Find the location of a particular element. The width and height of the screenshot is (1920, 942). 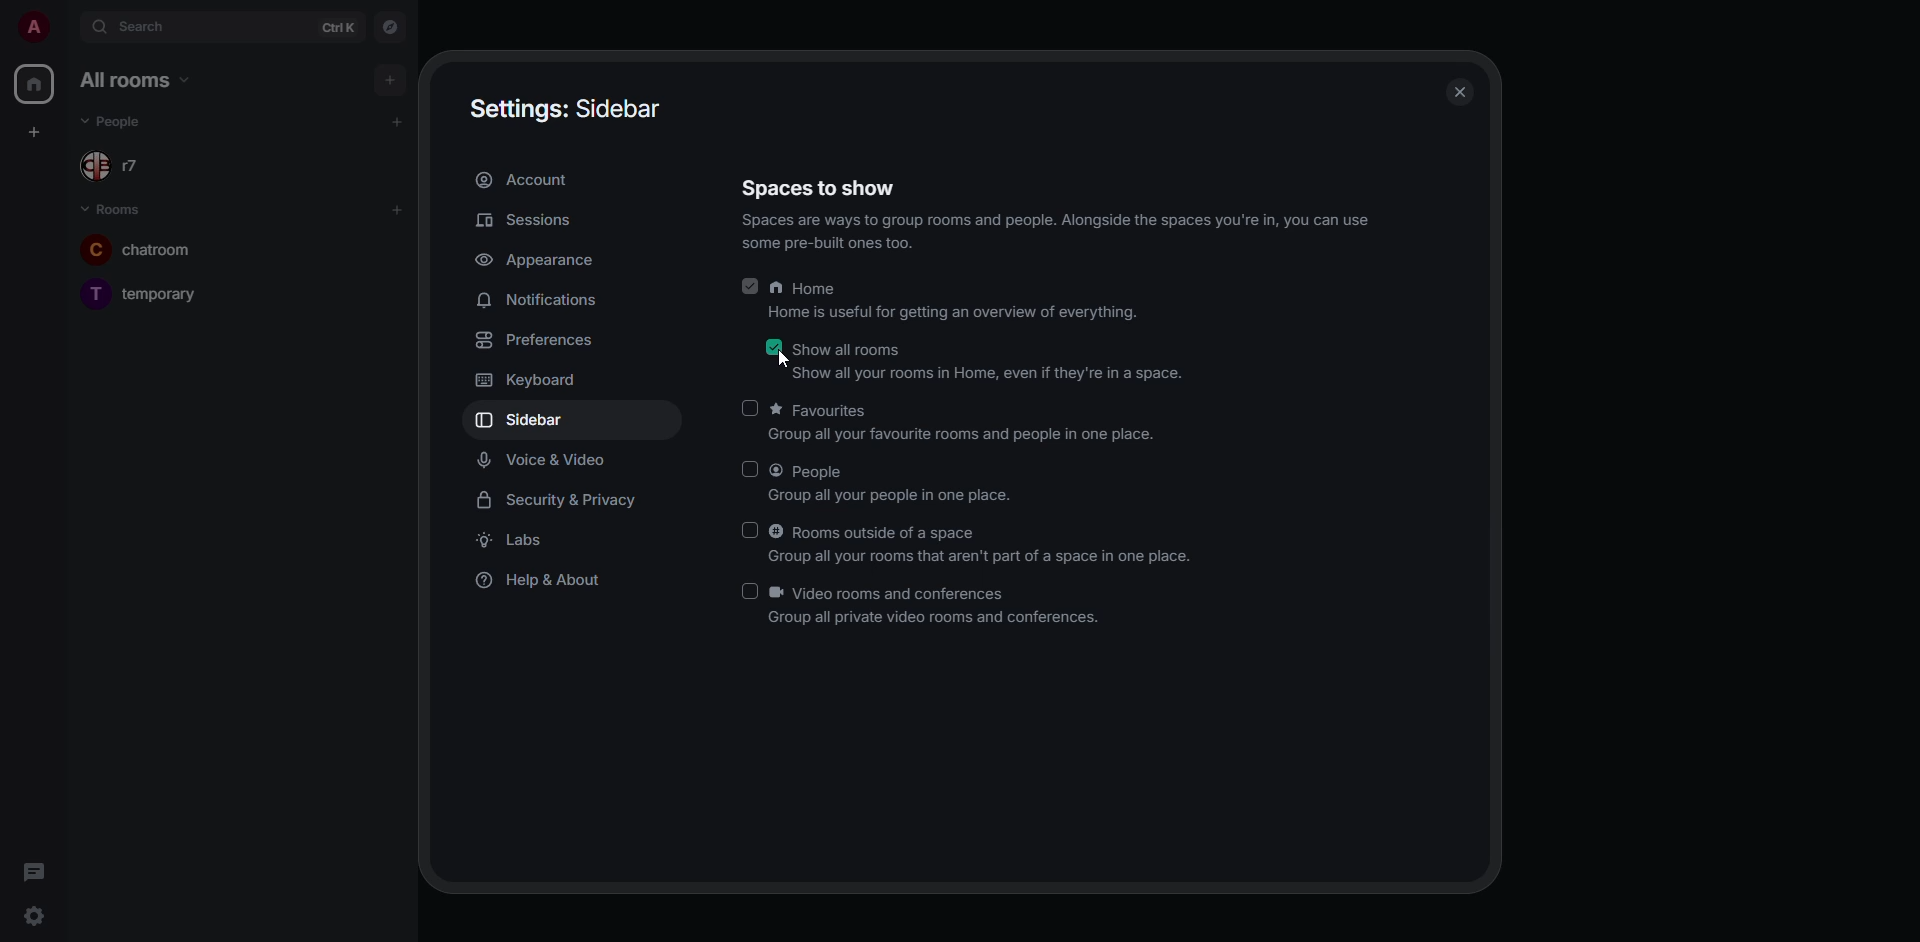

preferences is located at coordinates (535, 340).